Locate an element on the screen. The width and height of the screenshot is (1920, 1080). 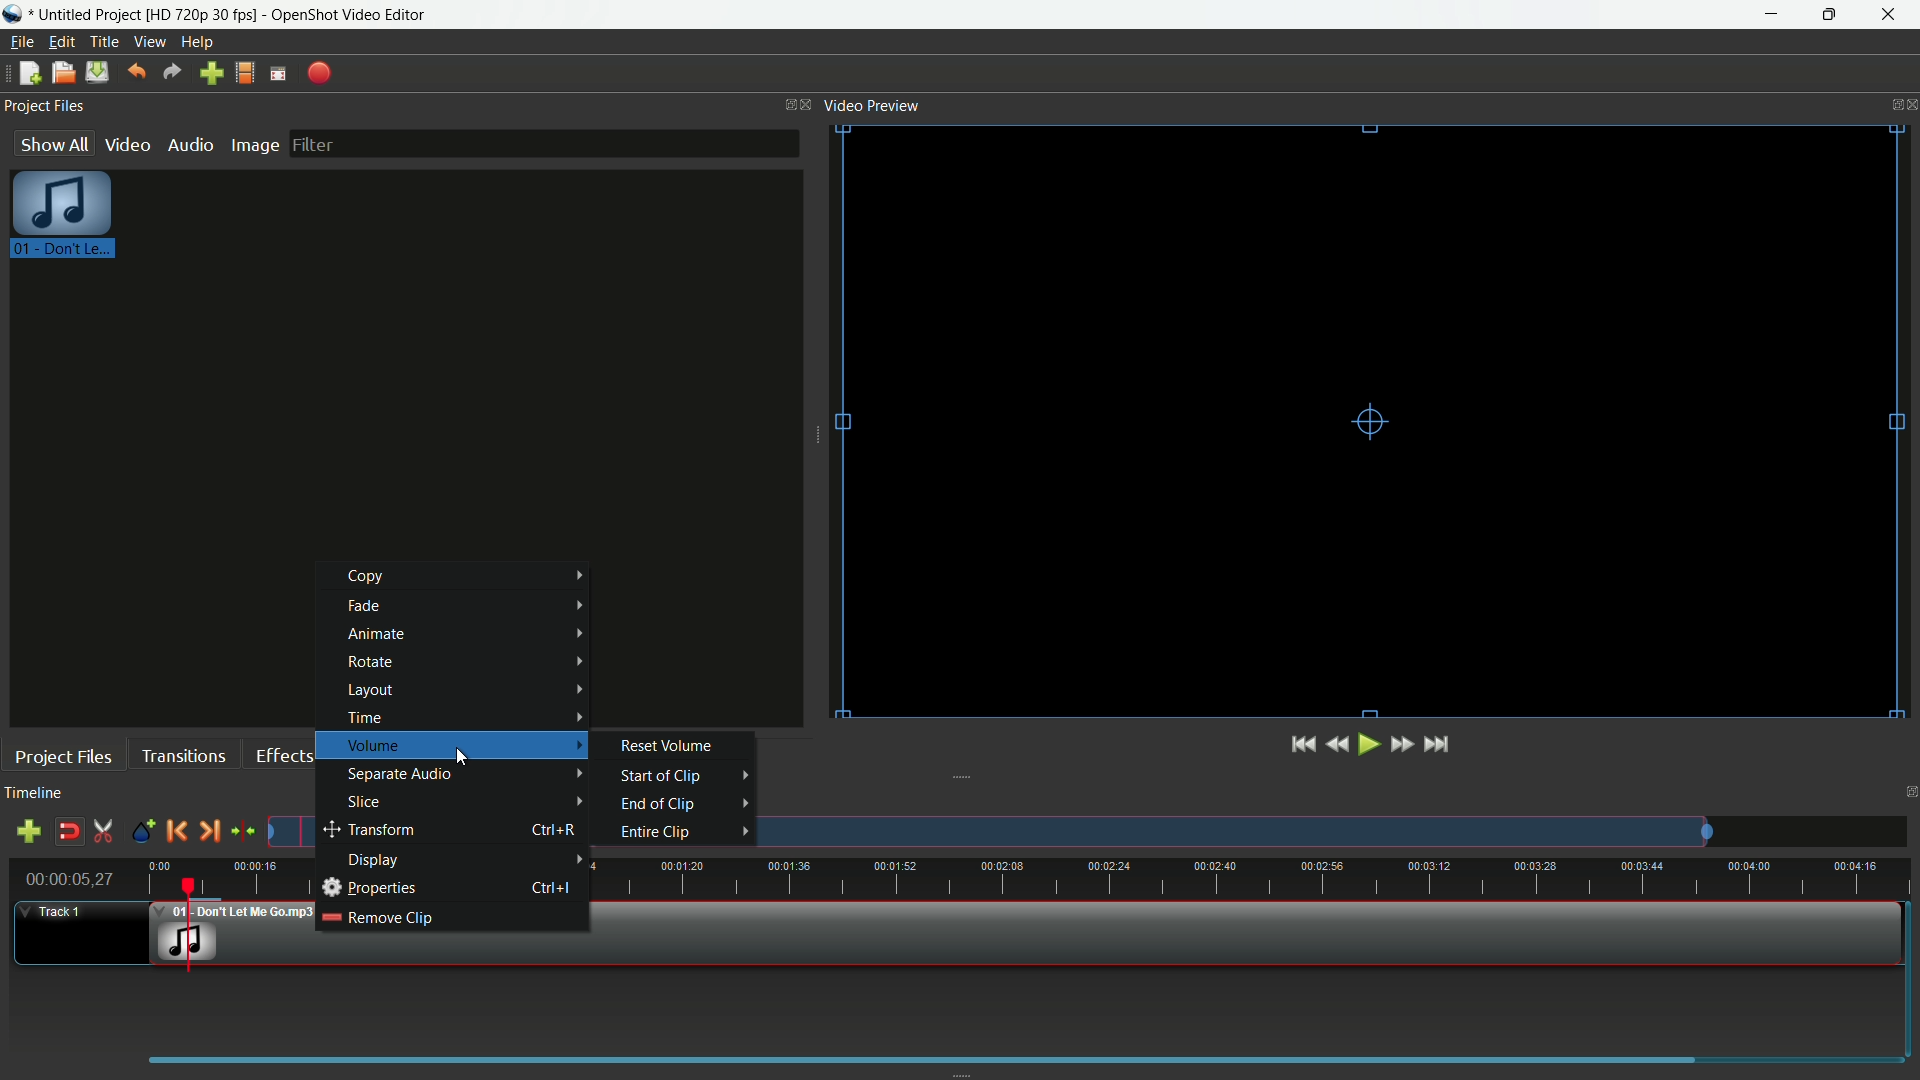
audio is located at coordinates (189, 144).